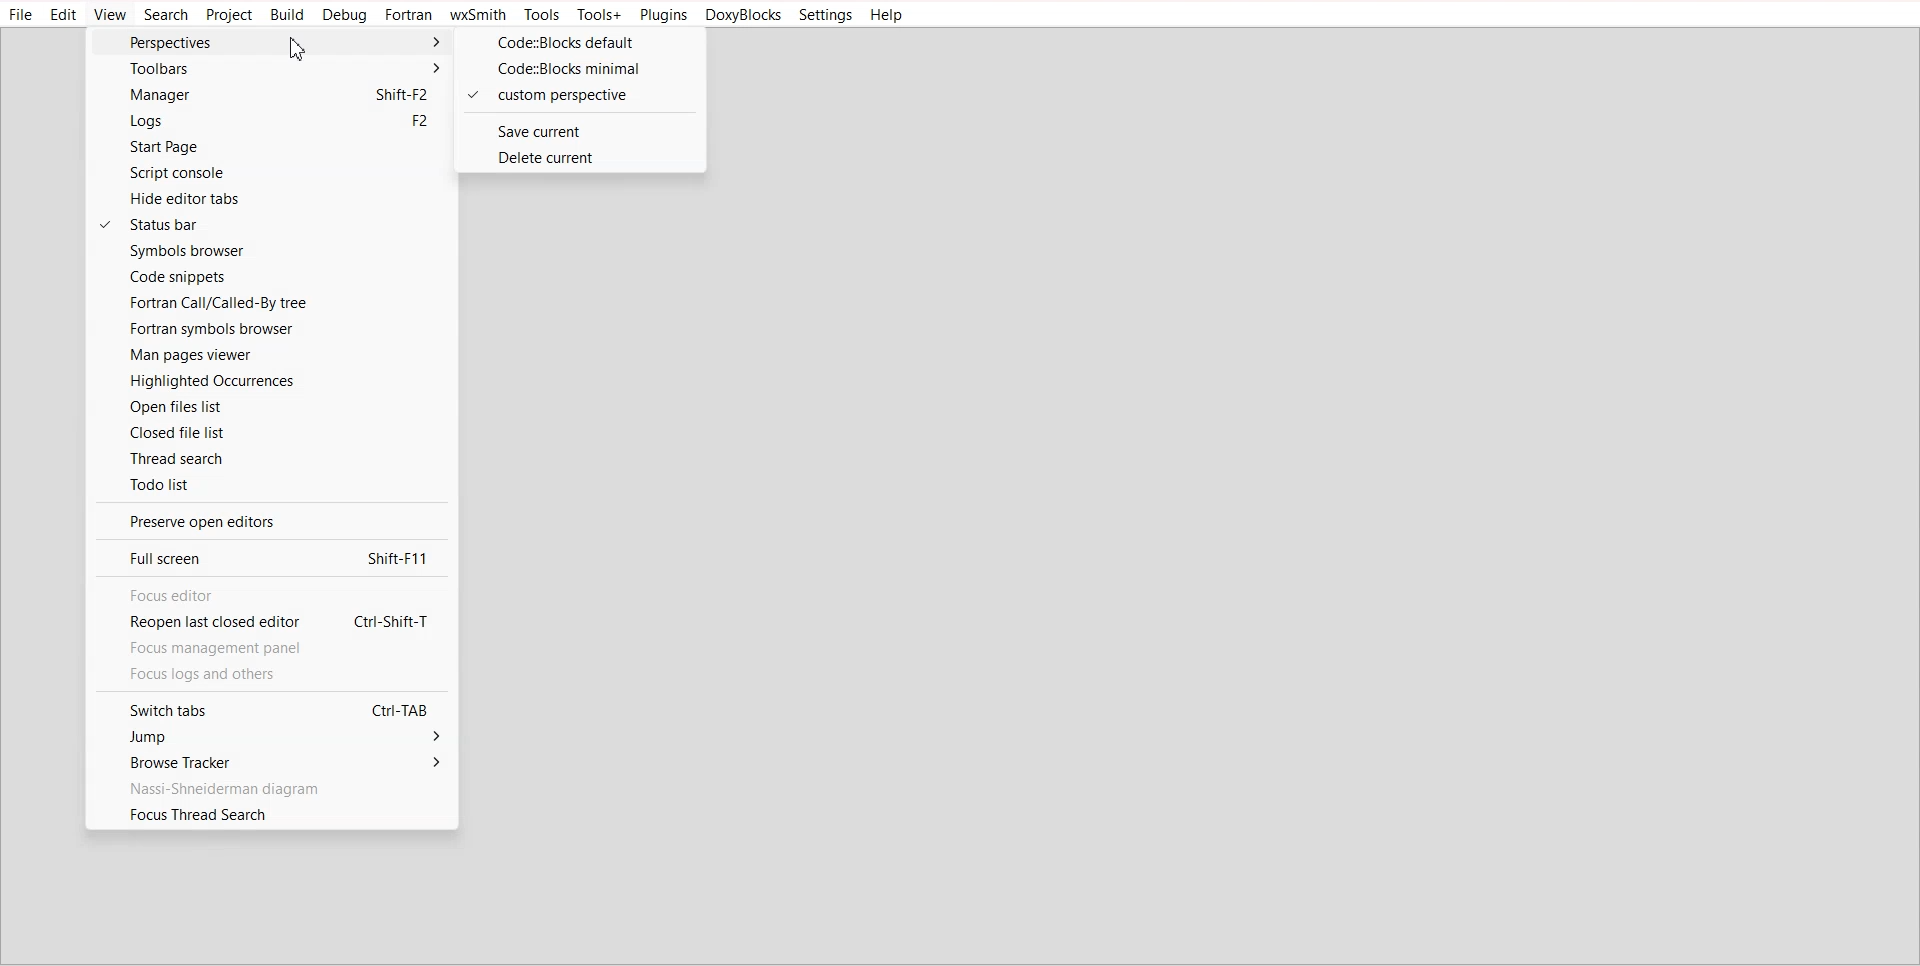 Image resolution: width=1920 pixels, height=966 pixels. I want to click on Delete current, so click(579, 156).